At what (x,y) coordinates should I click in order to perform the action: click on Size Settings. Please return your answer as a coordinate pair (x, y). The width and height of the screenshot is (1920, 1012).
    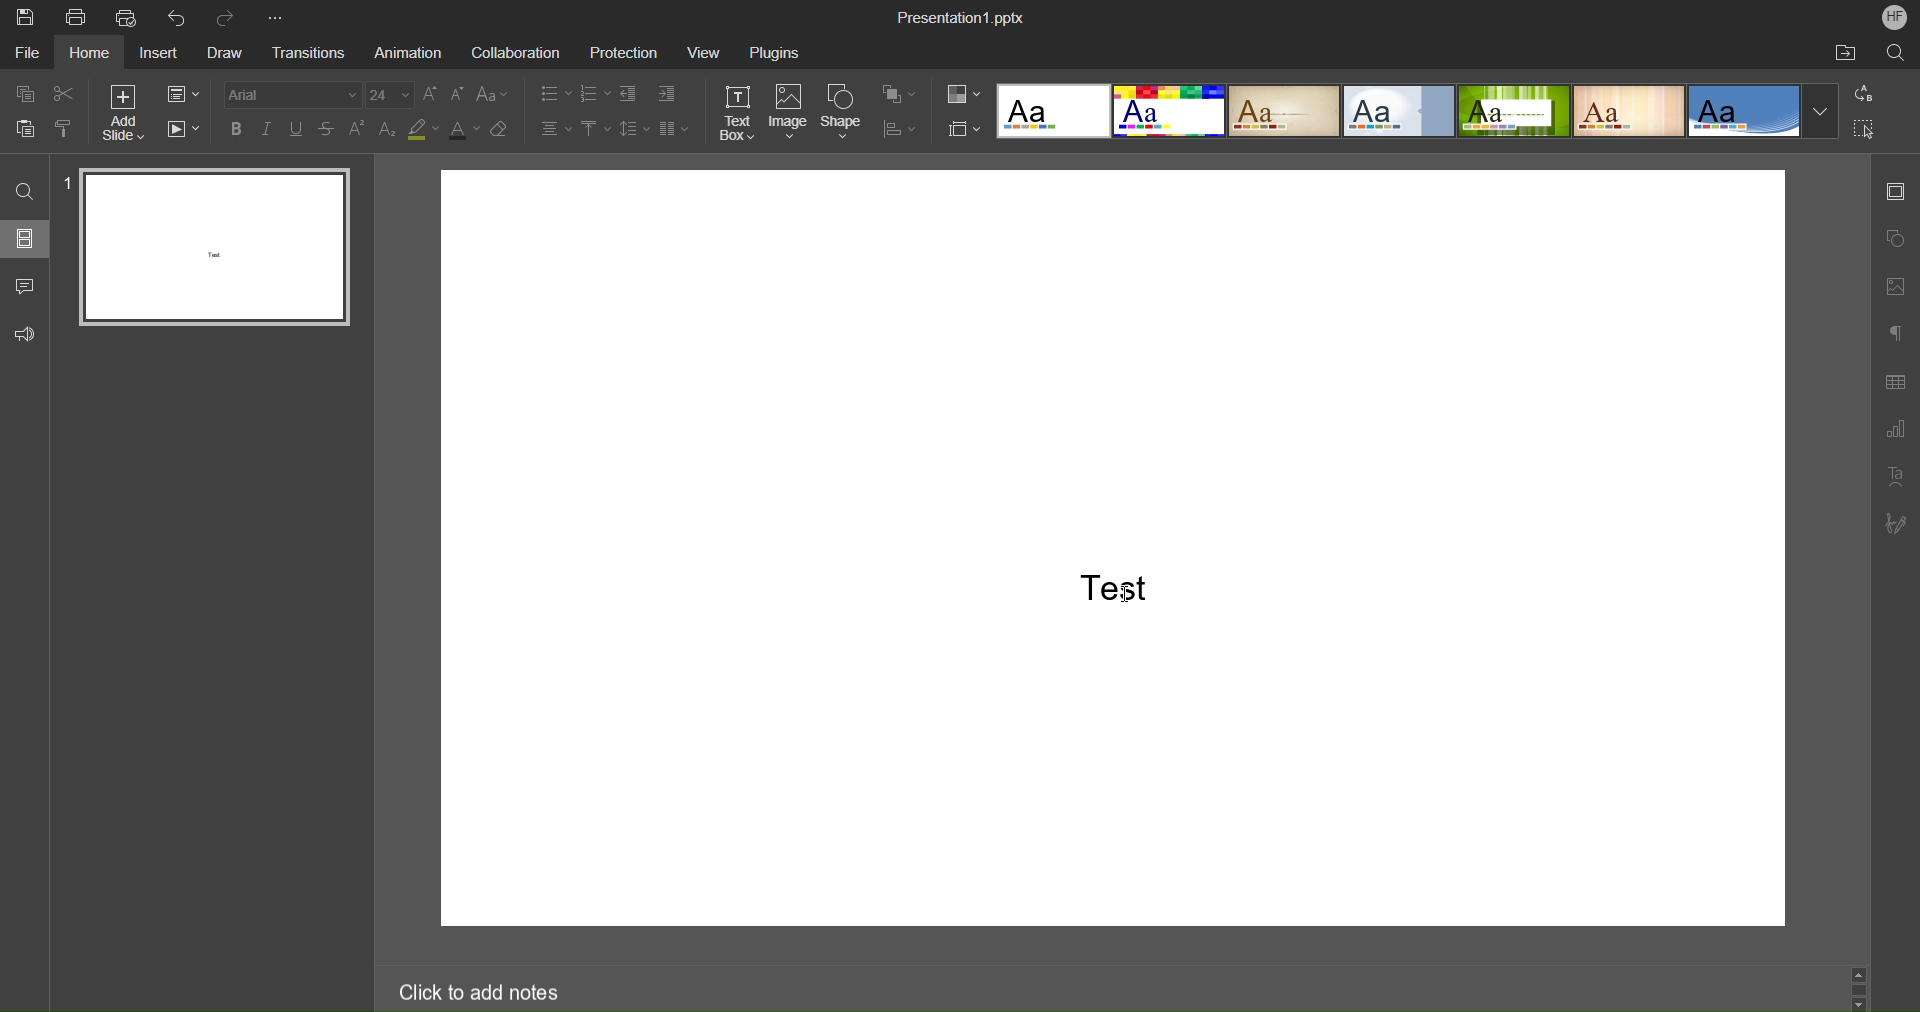
    Looking at the image, I should click on (962, 128).